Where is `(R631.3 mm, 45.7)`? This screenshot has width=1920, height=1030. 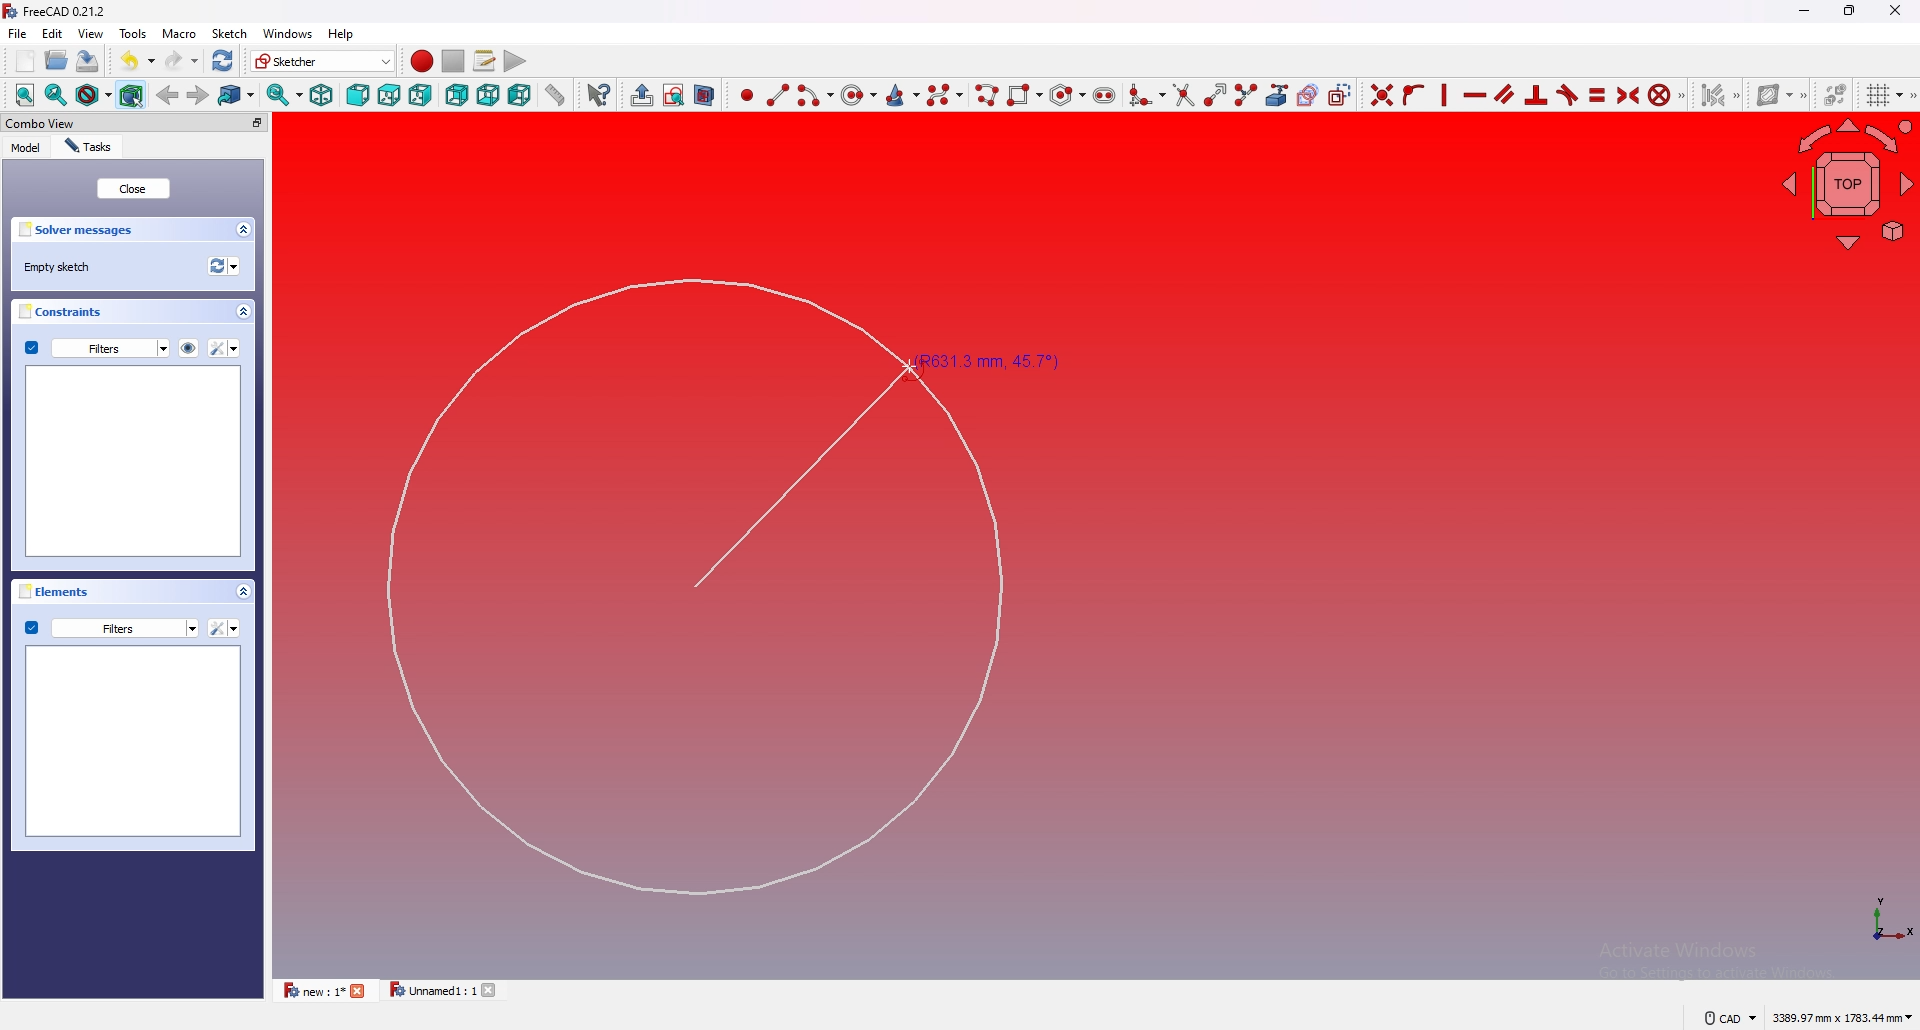 (R631.3 mm, 45.7) is located at coordinates (711, 581).